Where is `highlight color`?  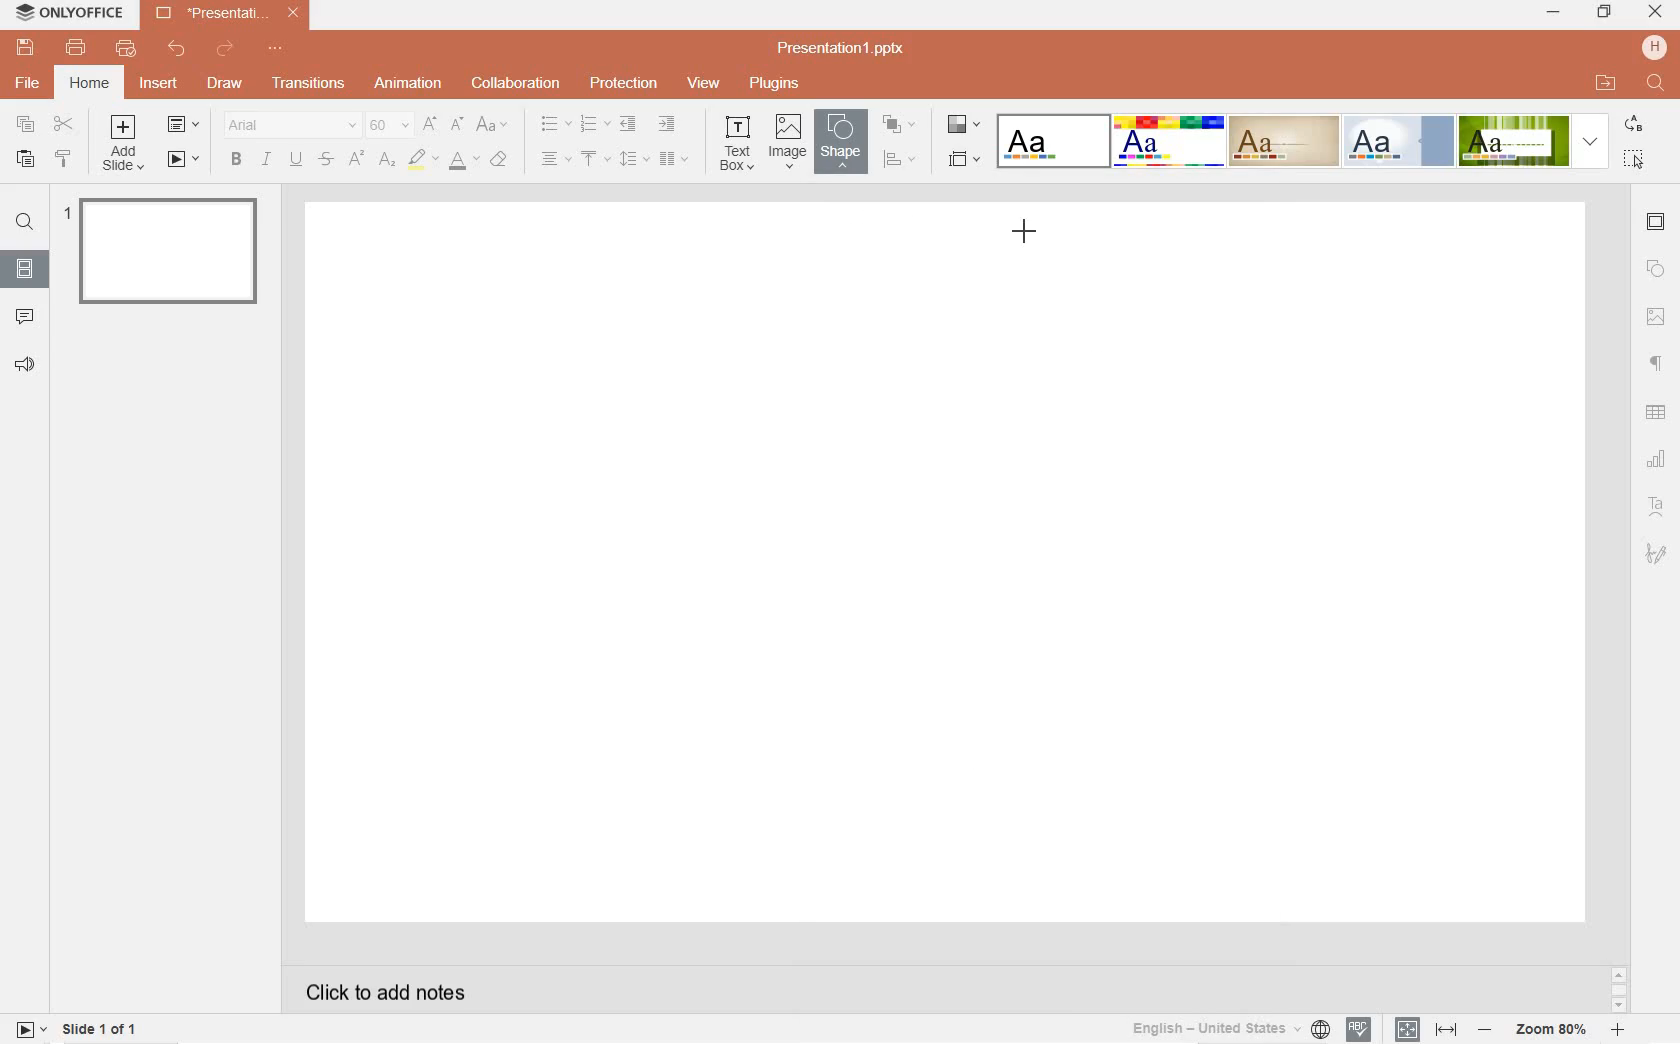
highlight color is located at coordinates (423, 160).